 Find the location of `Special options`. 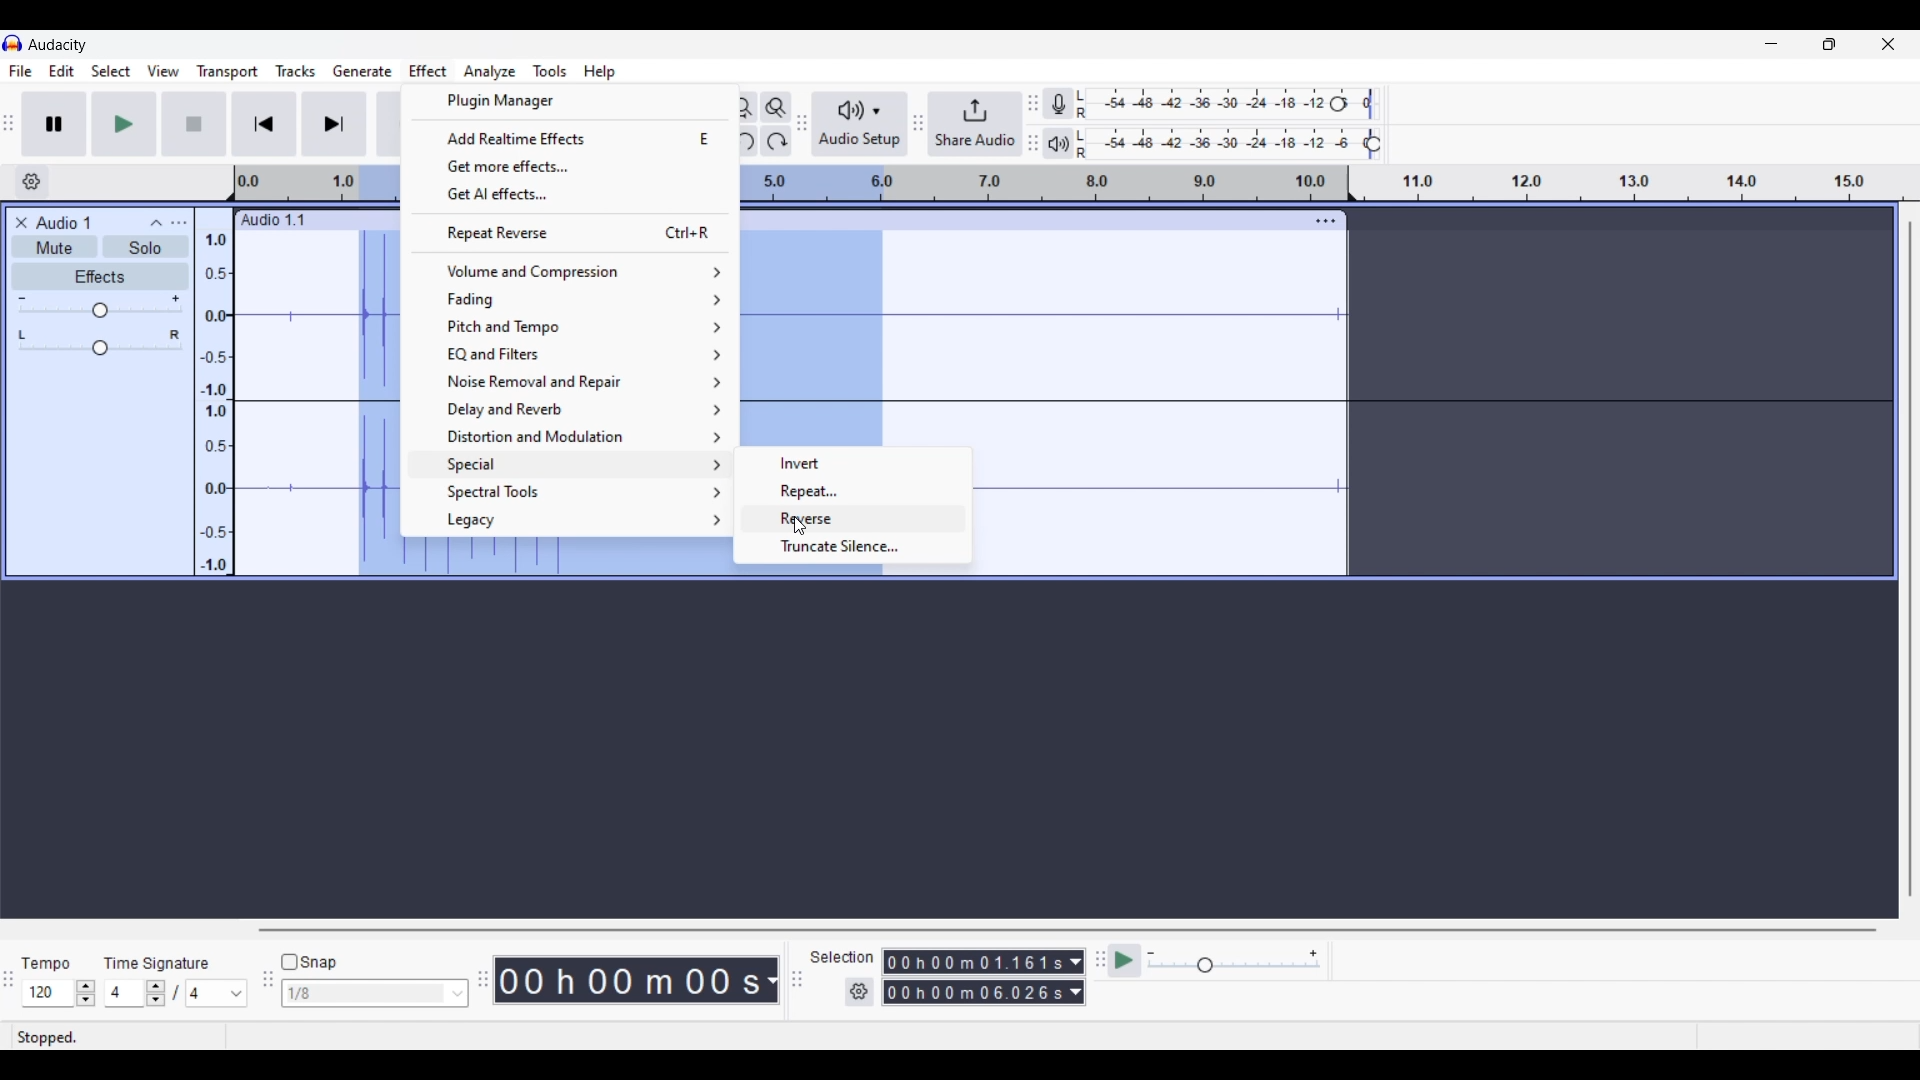

Special options is located at coordinates (570, 465).